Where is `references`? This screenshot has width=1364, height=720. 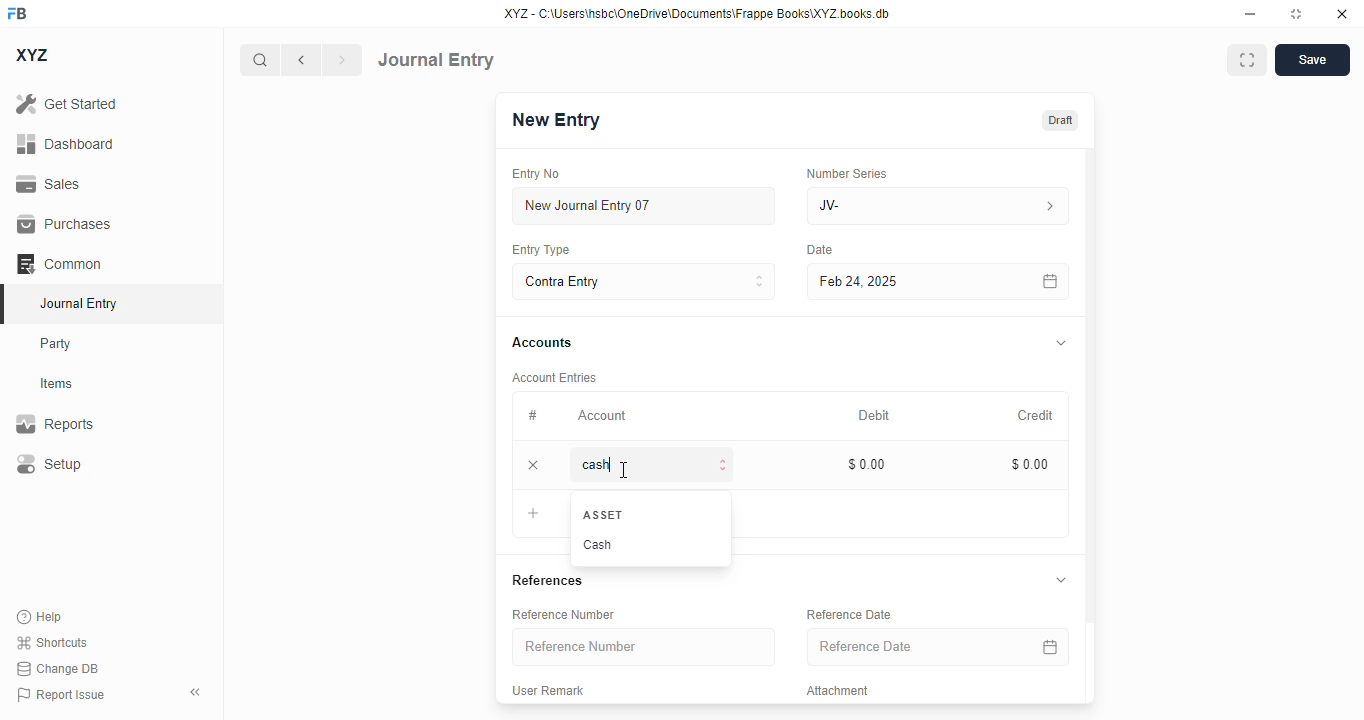
references is located at coordinates (548, 580).